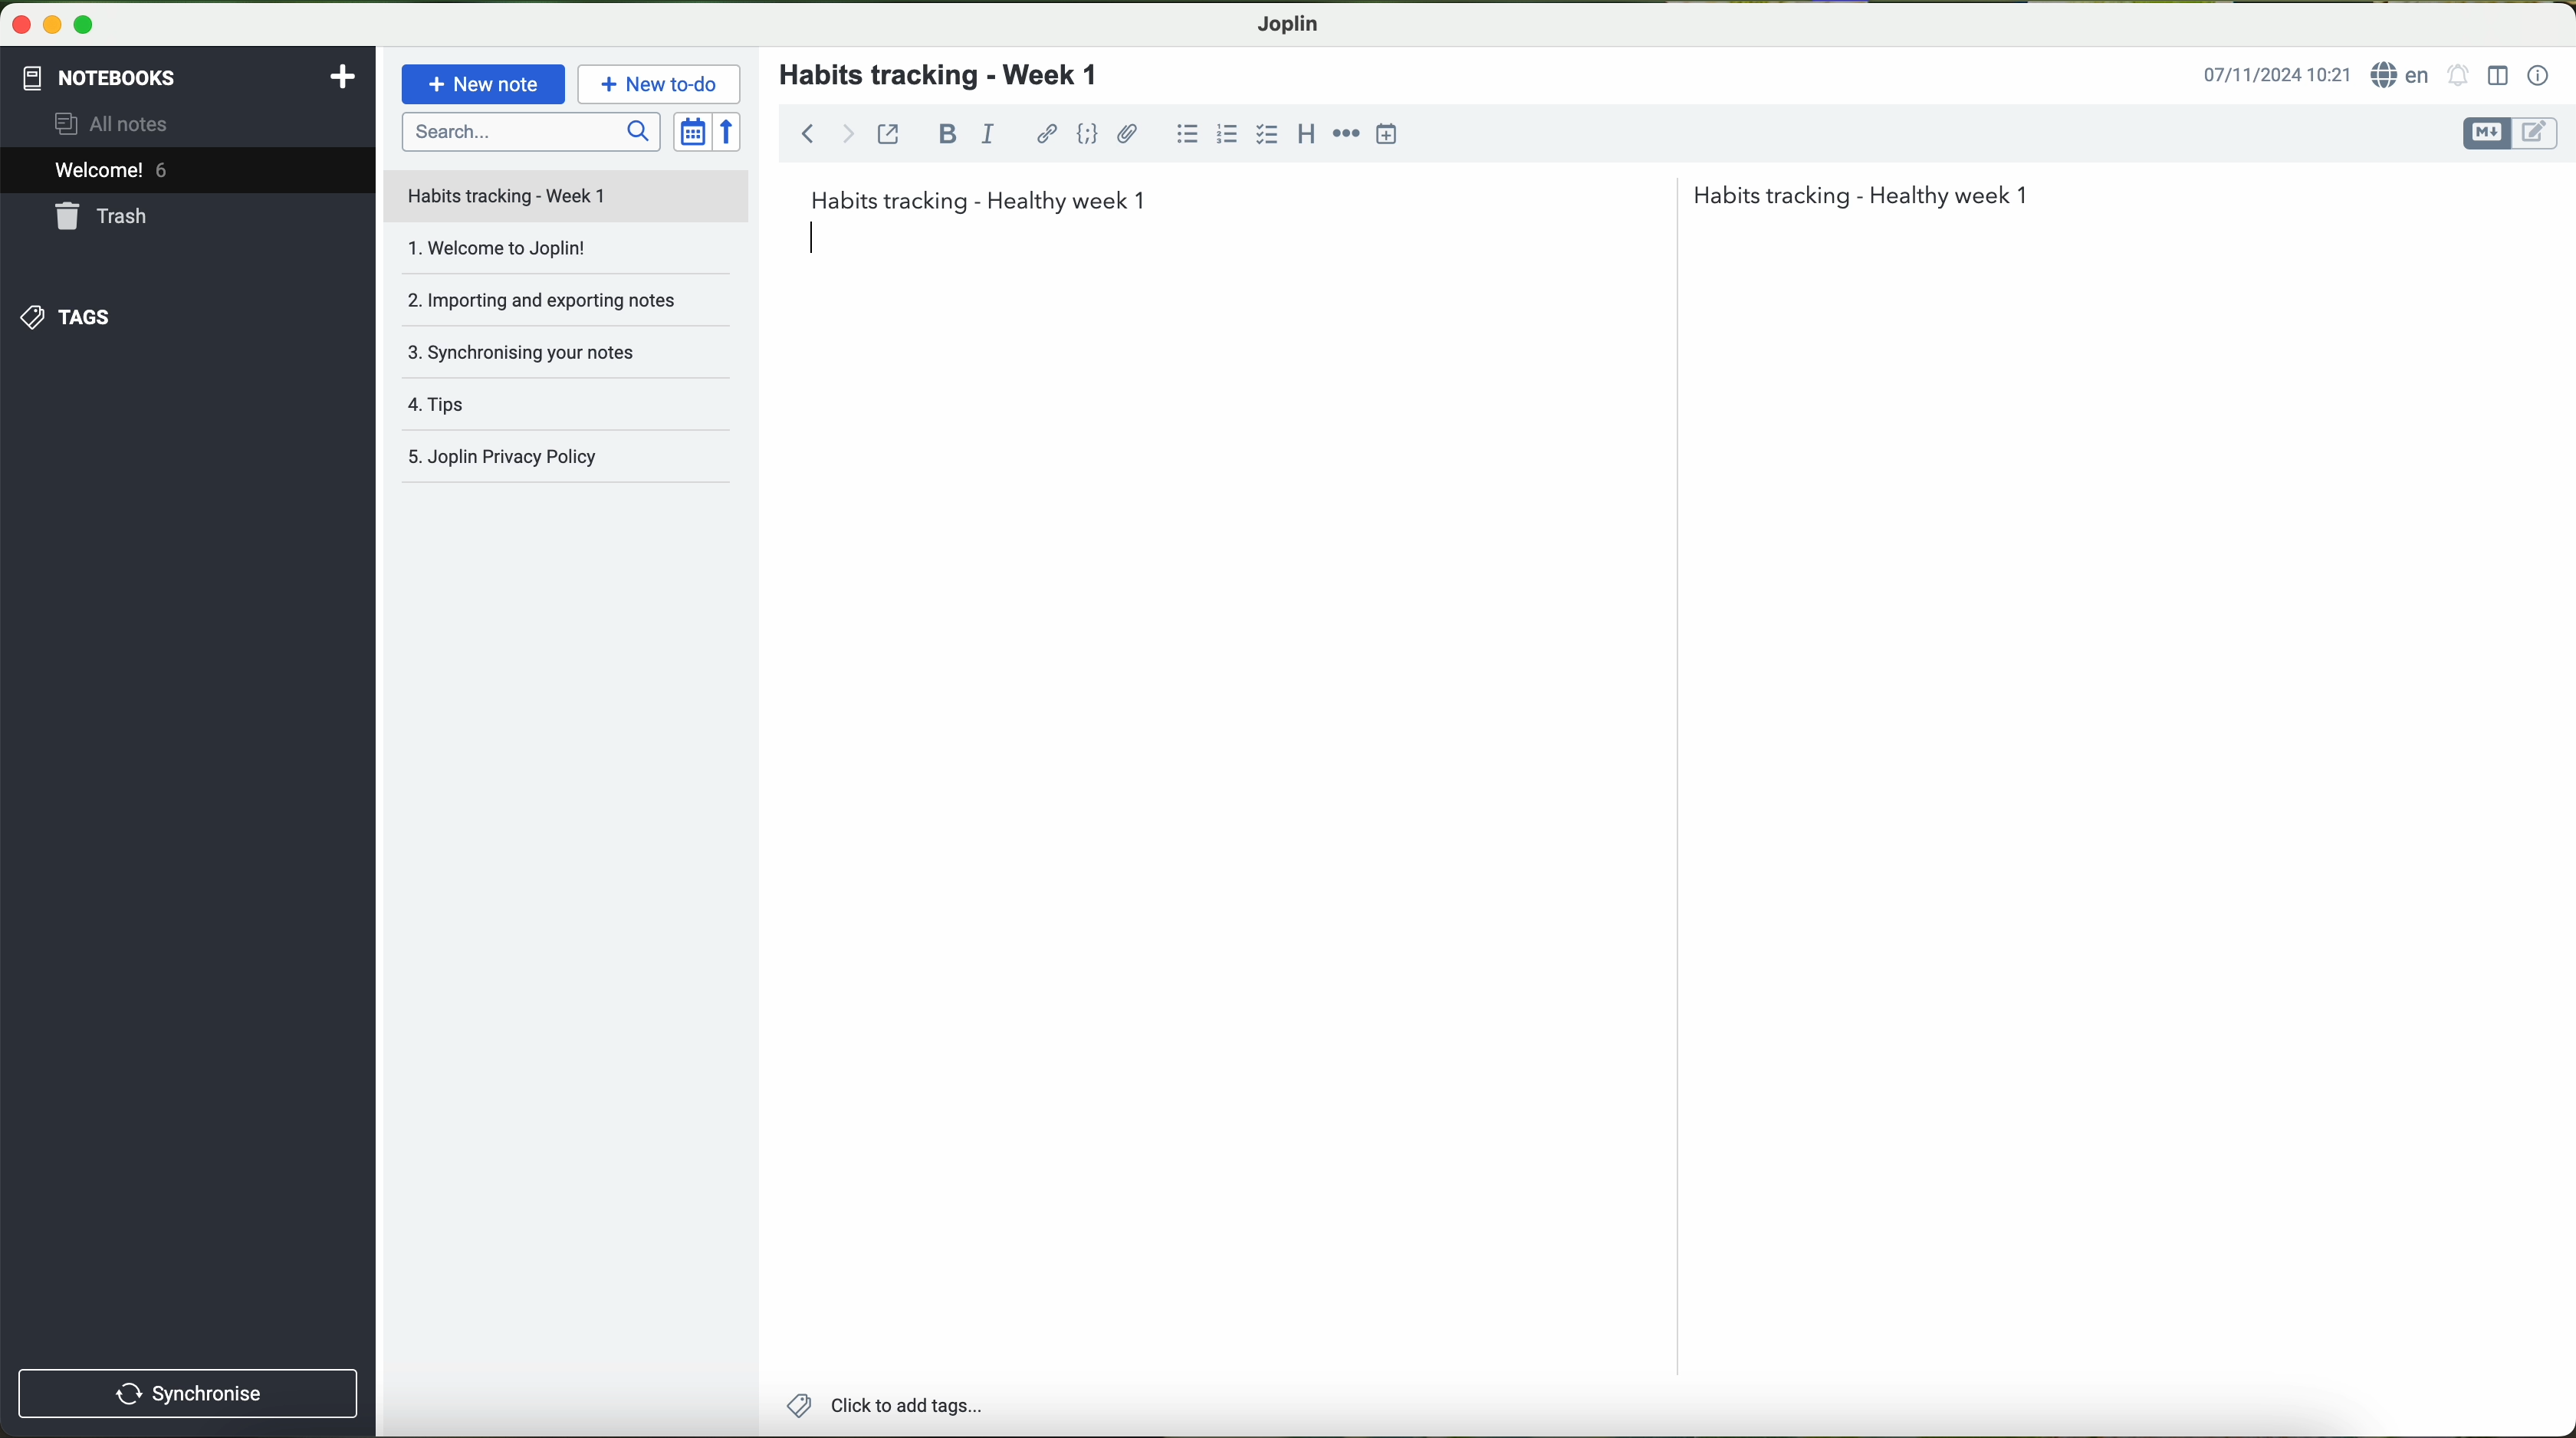  I want to click on hyperlink, so click(1047, 134).